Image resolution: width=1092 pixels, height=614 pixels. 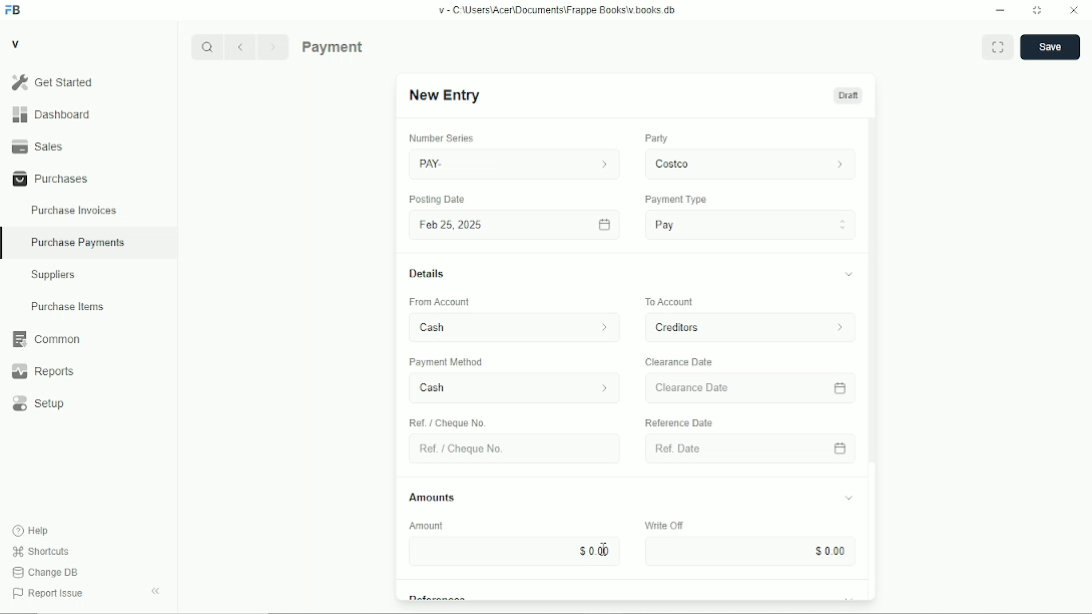 What do you see at coordinates (505, 389) in the screenshot?
I see `Cash` at bounding box center [505, 389].